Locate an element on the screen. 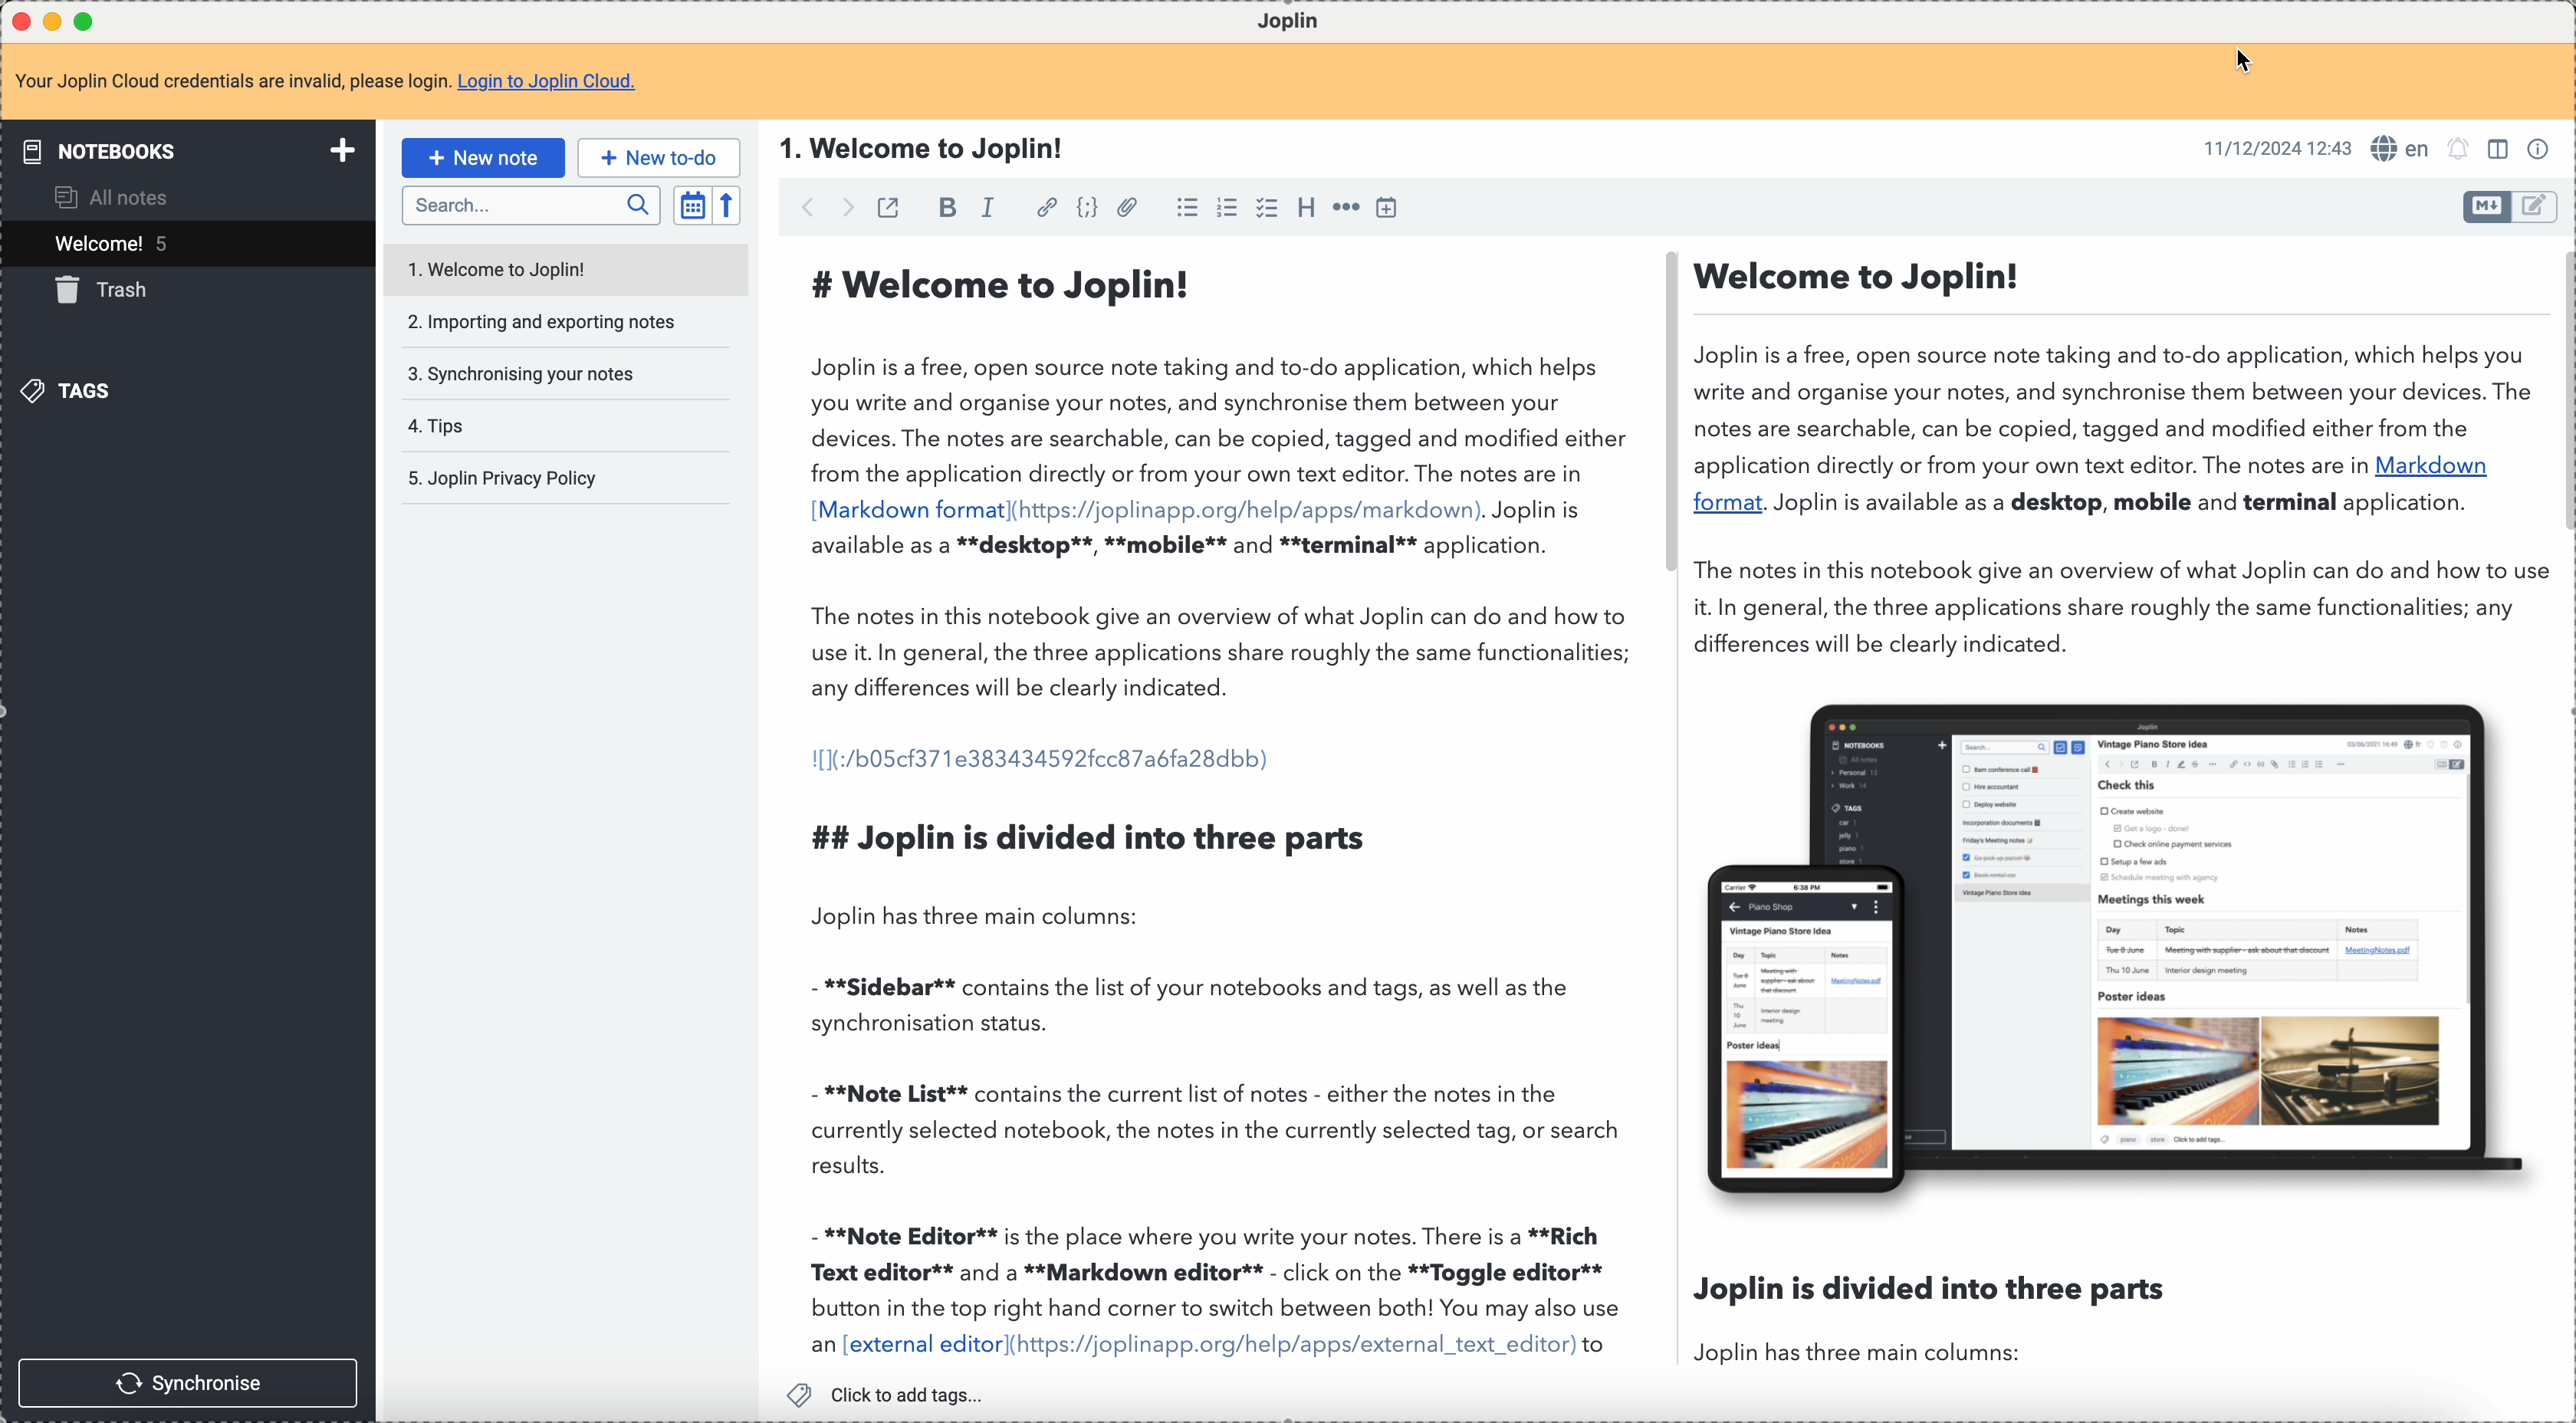  1. Welcome to Joplin! is located at coordinates (929, 147).